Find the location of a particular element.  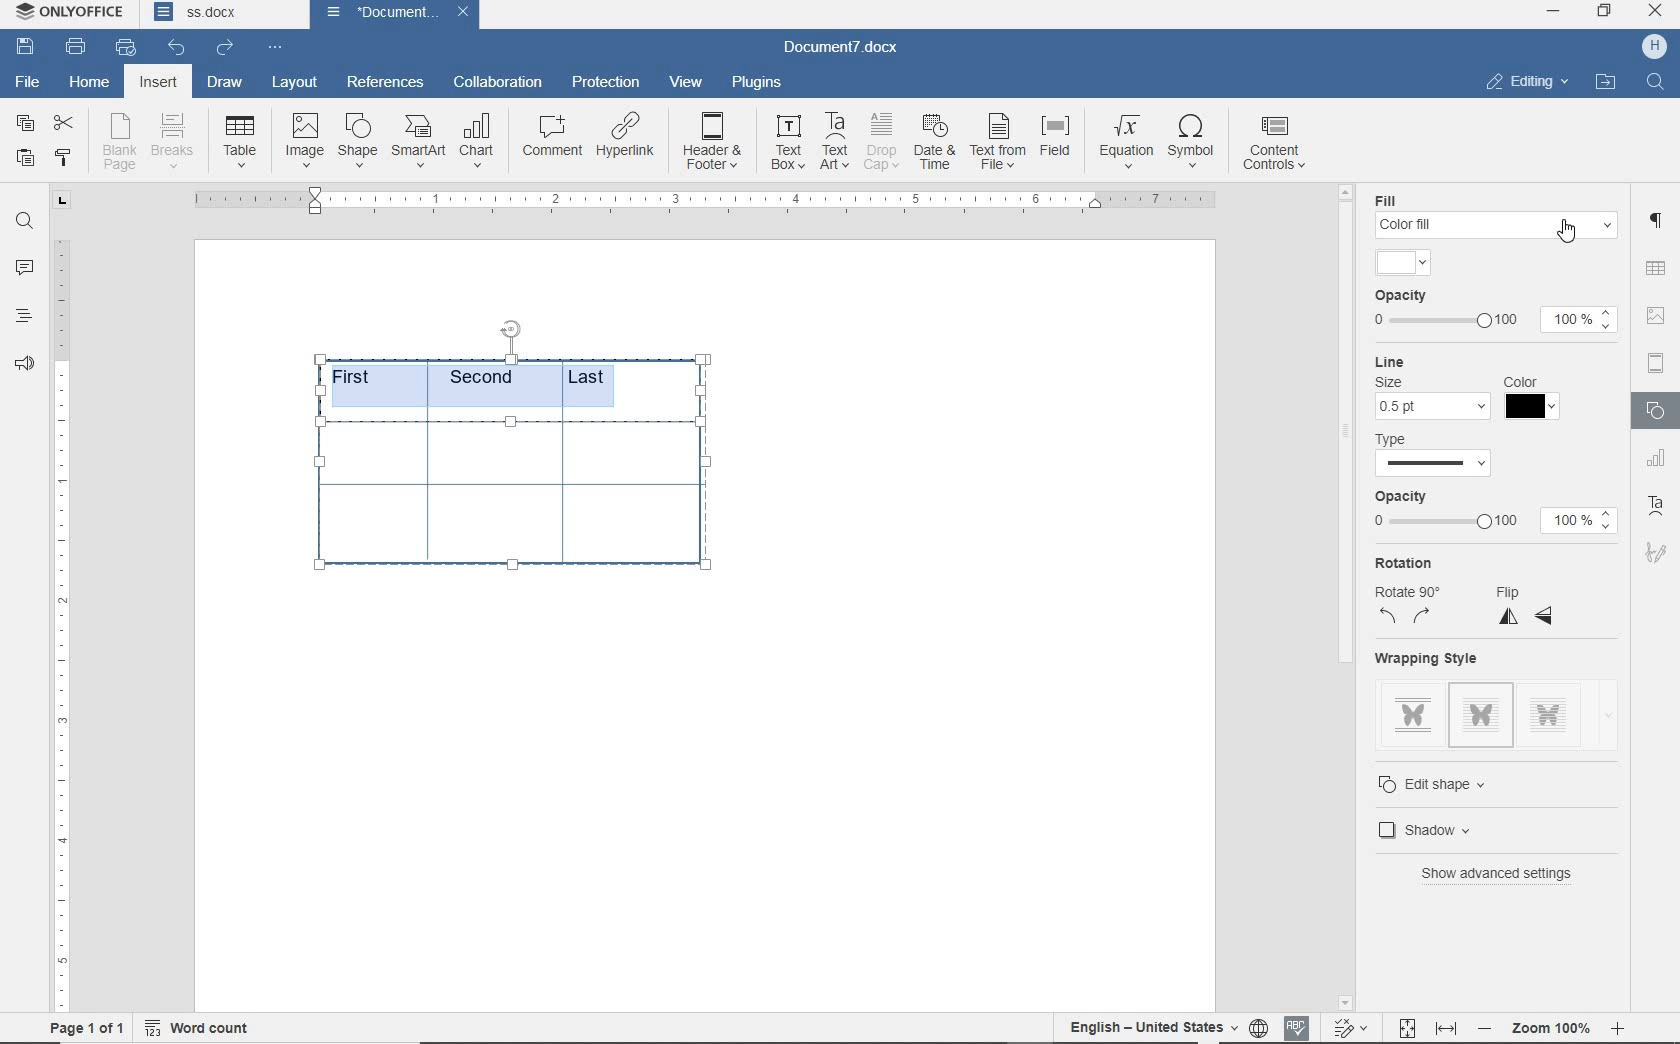

flip is located at coordinates (1526, 605).